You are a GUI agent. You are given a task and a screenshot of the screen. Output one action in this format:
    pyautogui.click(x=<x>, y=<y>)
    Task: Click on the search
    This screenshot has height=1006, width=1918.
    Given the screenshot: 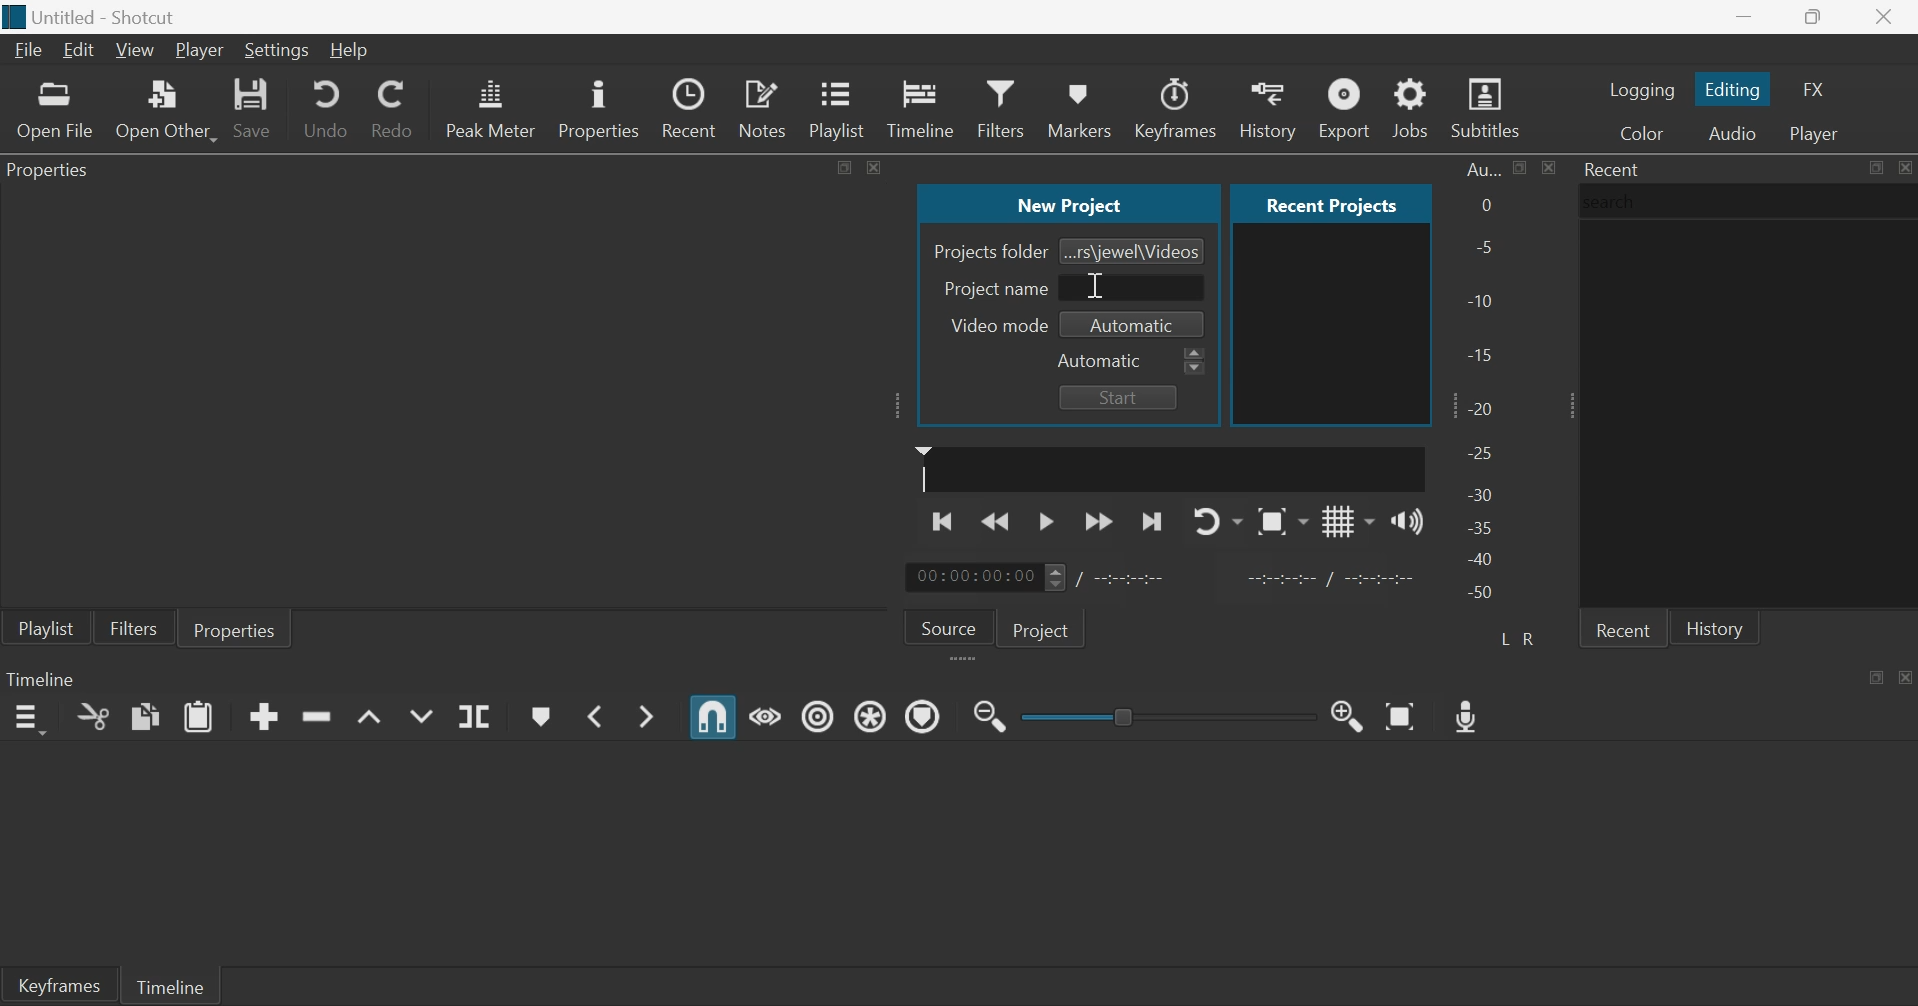 What is the action you would take?
    pyautogui.click(x=1615, y=201)
    